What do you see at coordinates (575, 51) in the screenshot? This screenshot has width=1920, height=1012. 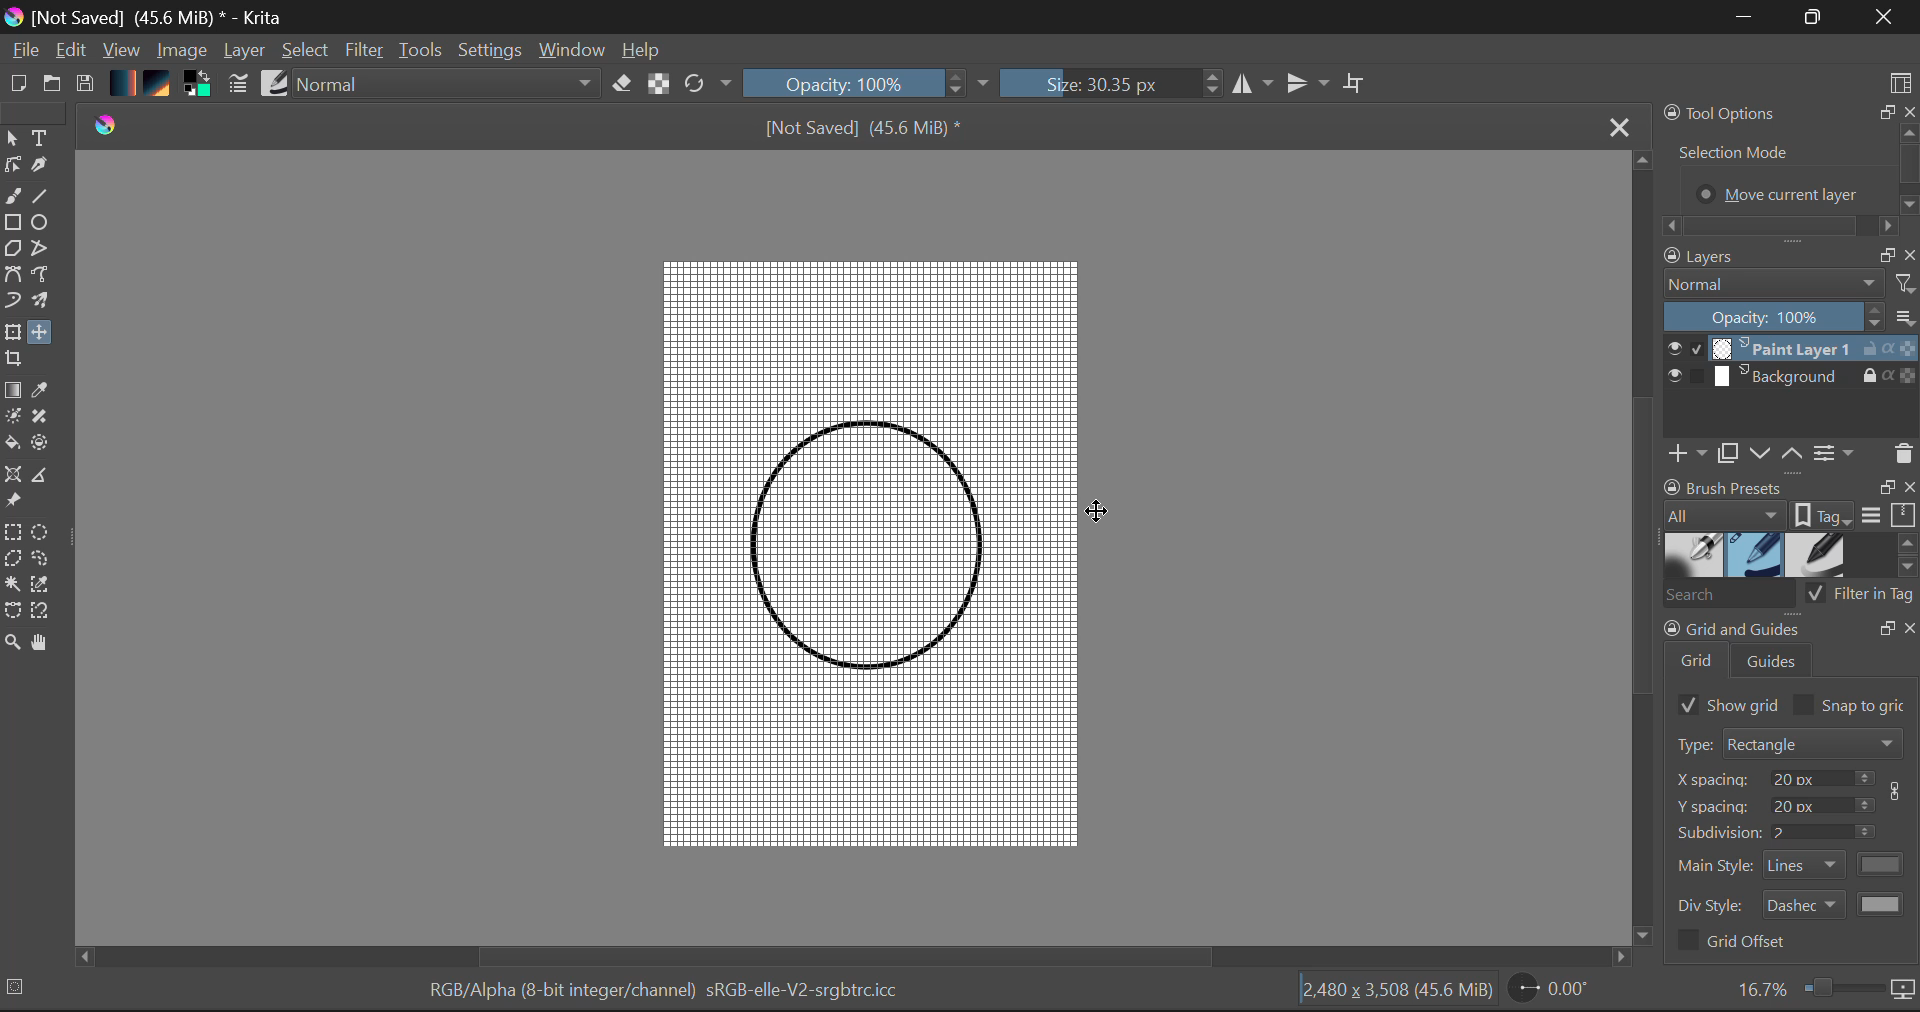 I see `Window` at bounding box center [575, 51].